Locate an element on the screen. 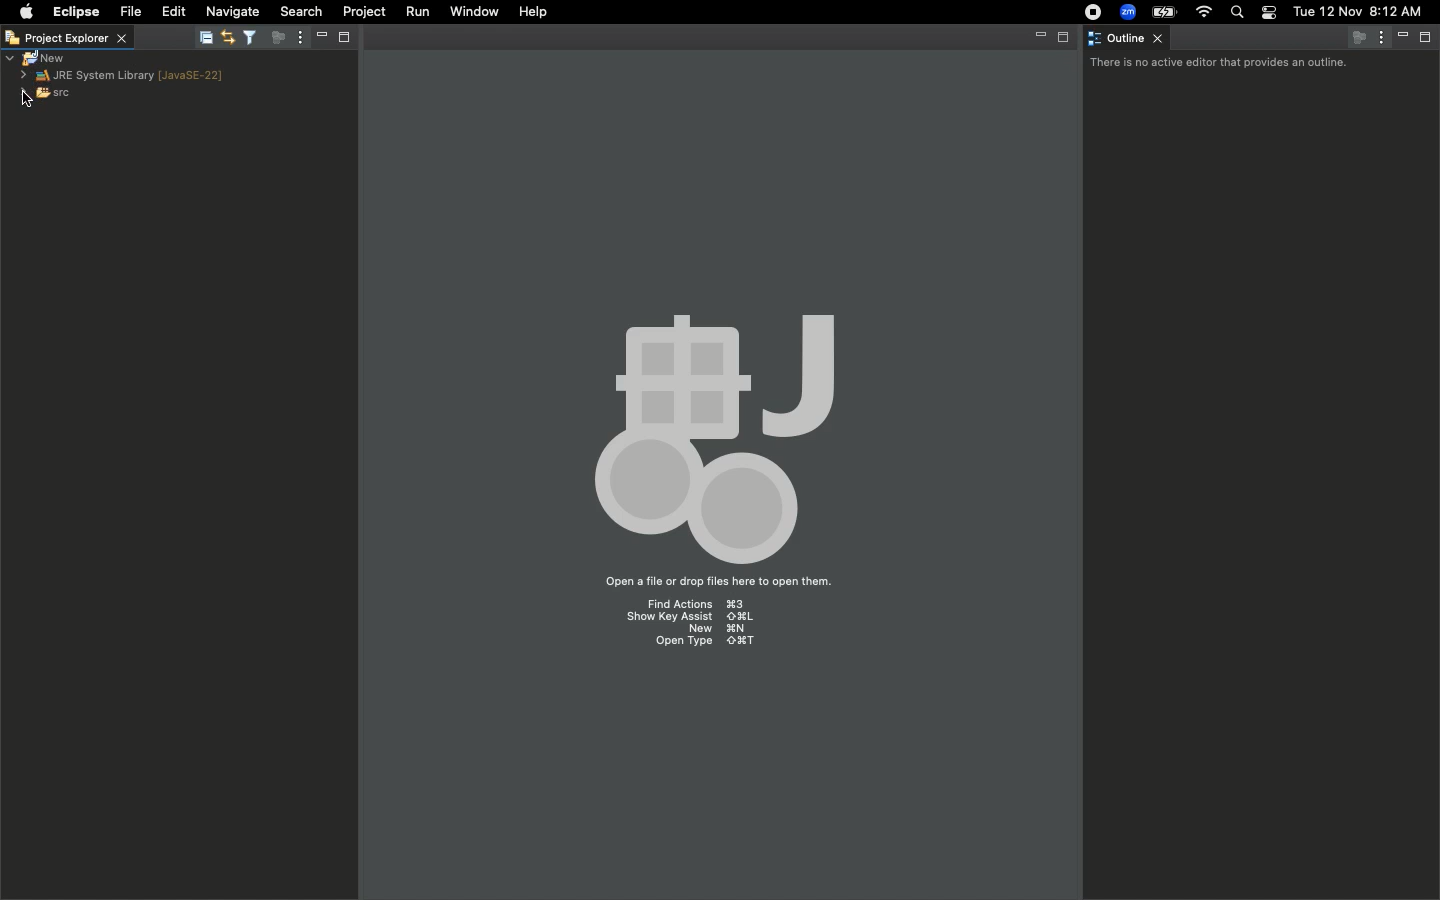 The height and width of the screenshot is (900, 1440). Project is located at coordinates (360, 12).